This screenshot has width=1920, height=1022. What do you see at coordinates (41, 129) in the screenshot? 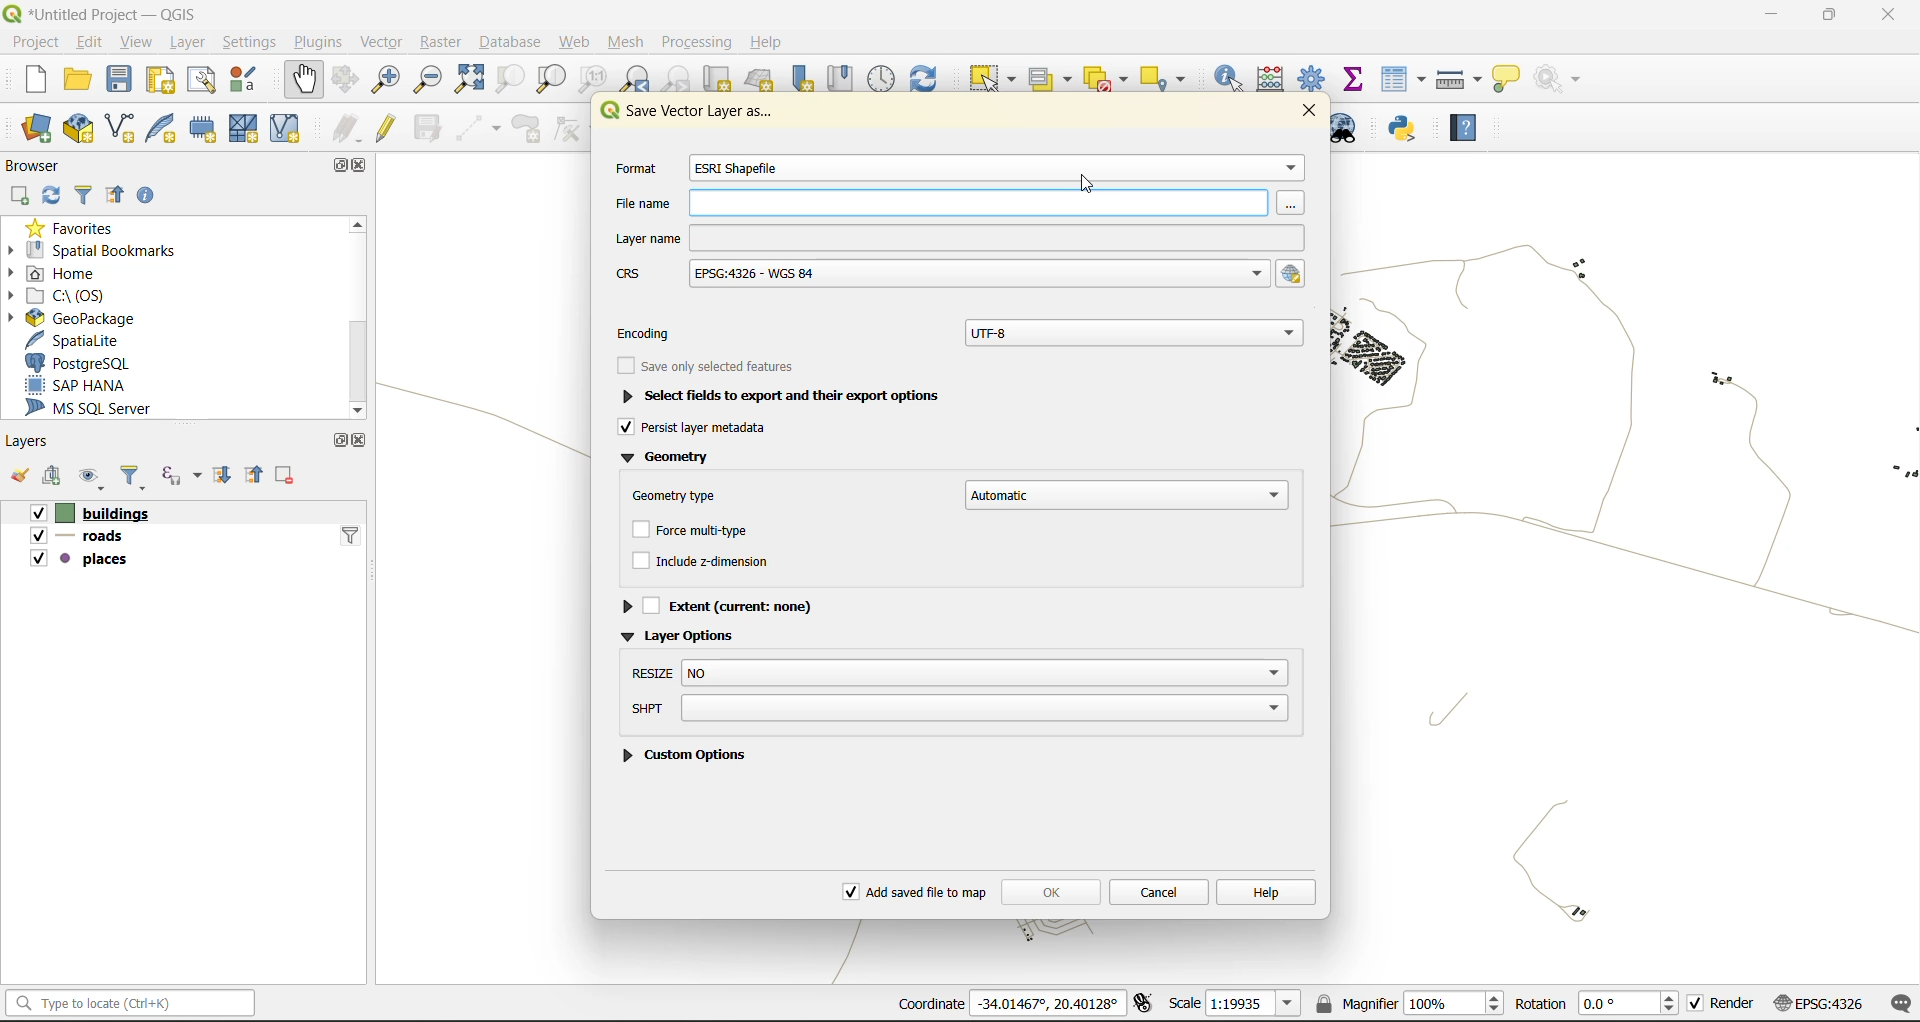
I see `open data source manager` at bounding box center [41, 129].